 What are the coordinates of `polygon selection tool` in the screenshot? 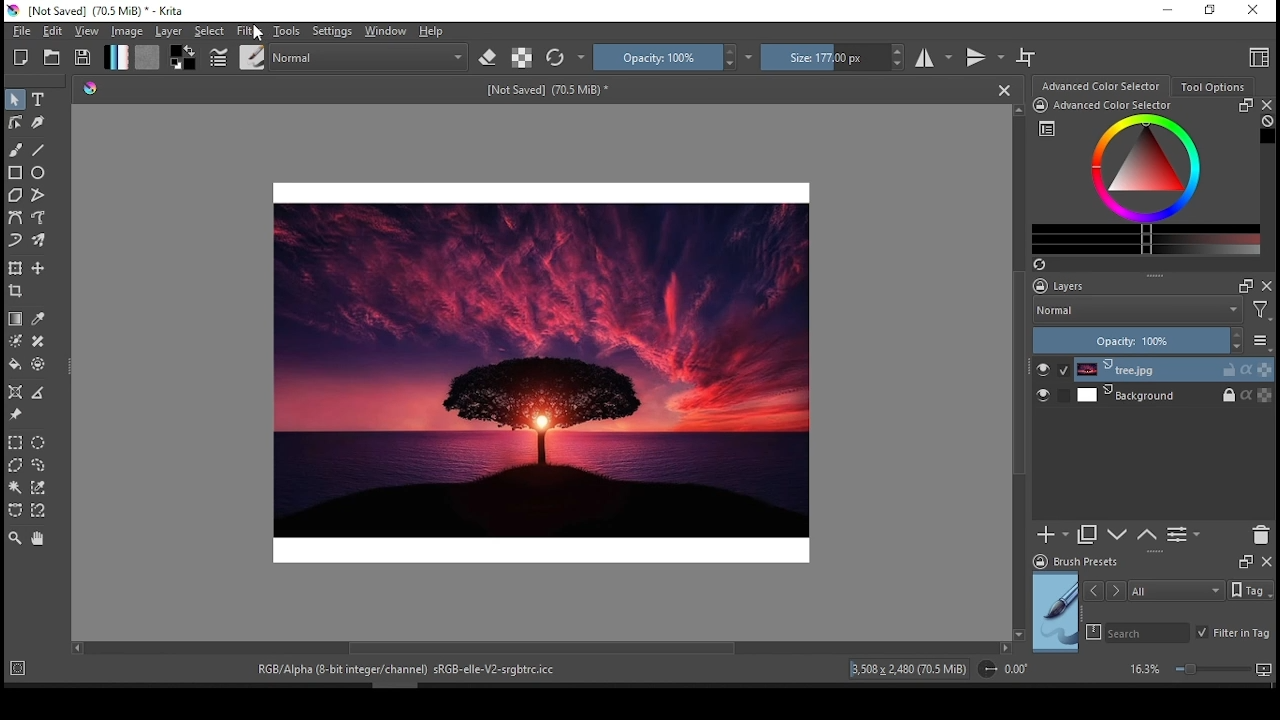 It's located at (18, 465).